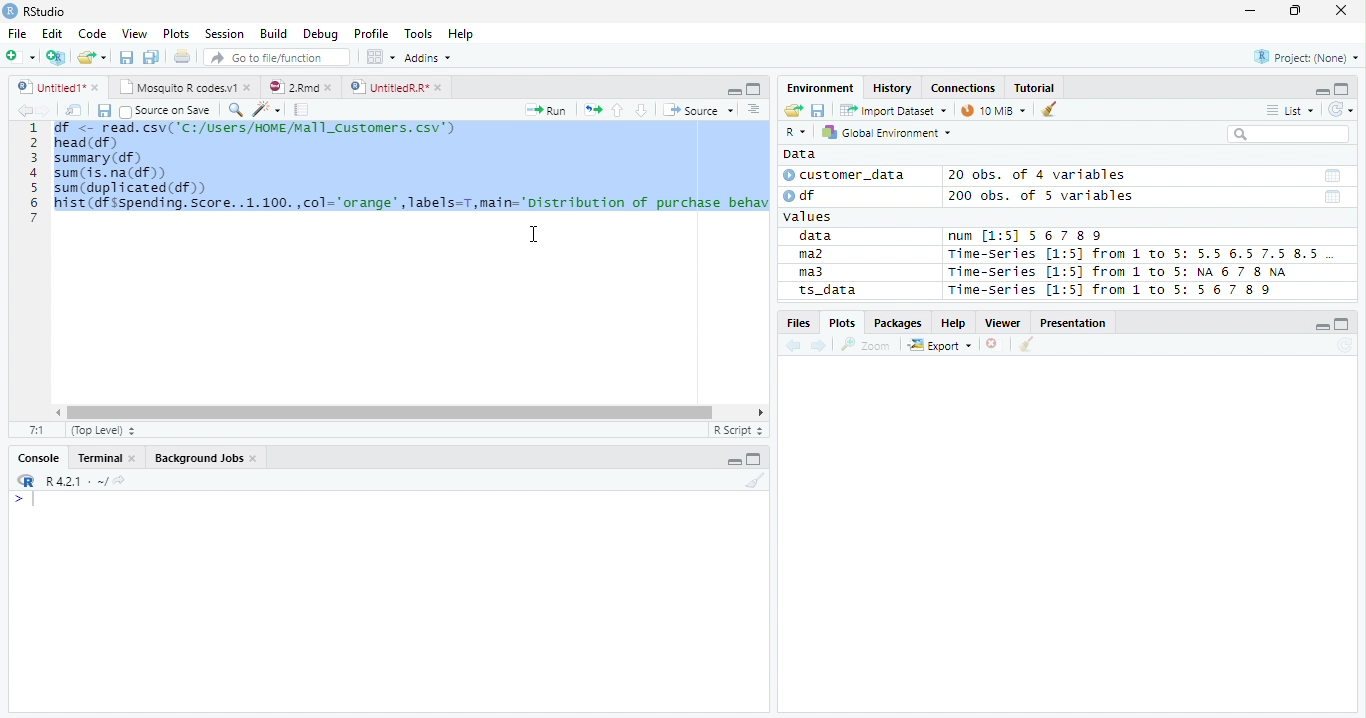  Describe the element at coordinates (810, 217) in the screenshot. I see `values` at that location.